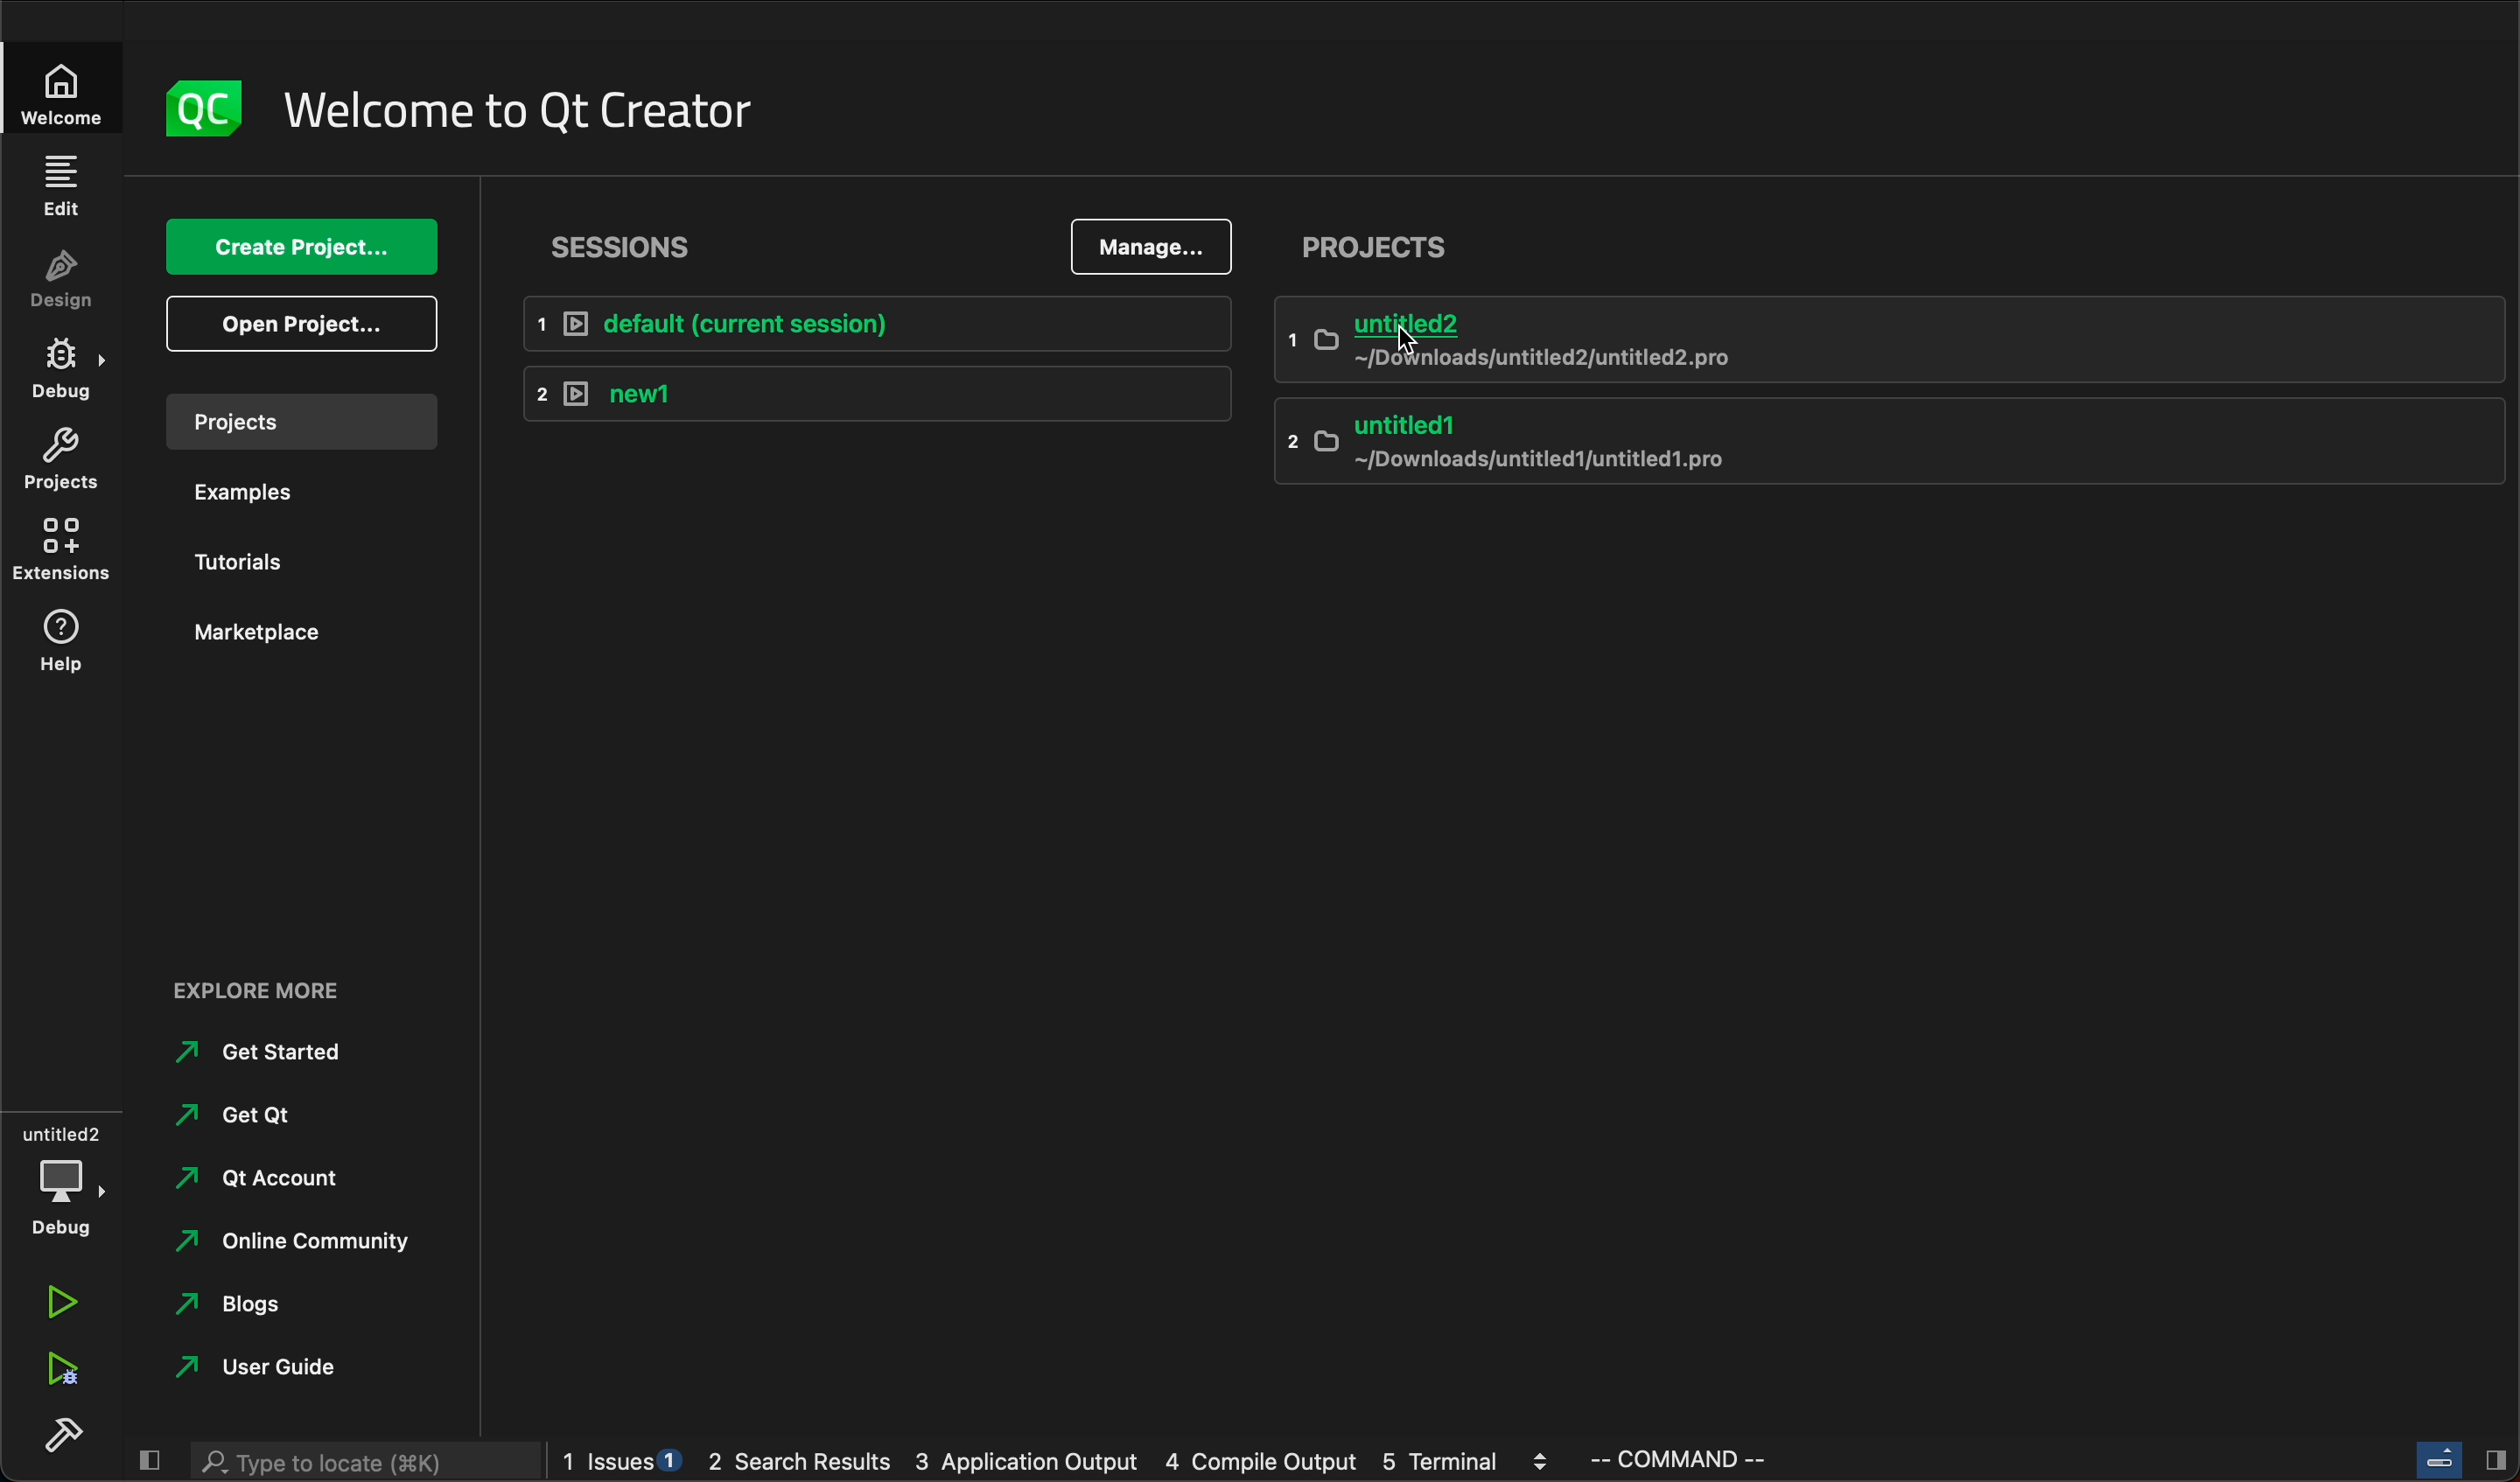  What do you see at coordinates (282, 491) in the screenshot?
I see `examples` at bounding box center [282, 491].